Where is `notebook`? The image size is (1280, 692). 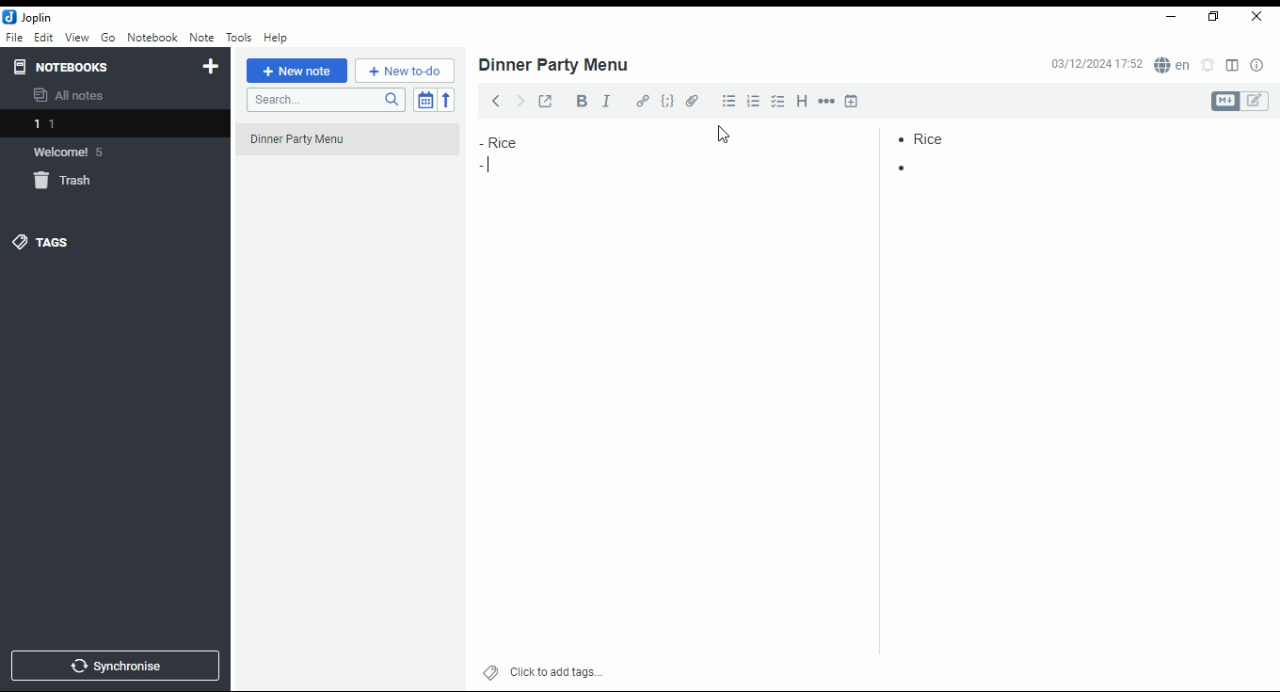 notebook is located at coordinates (152, 37).